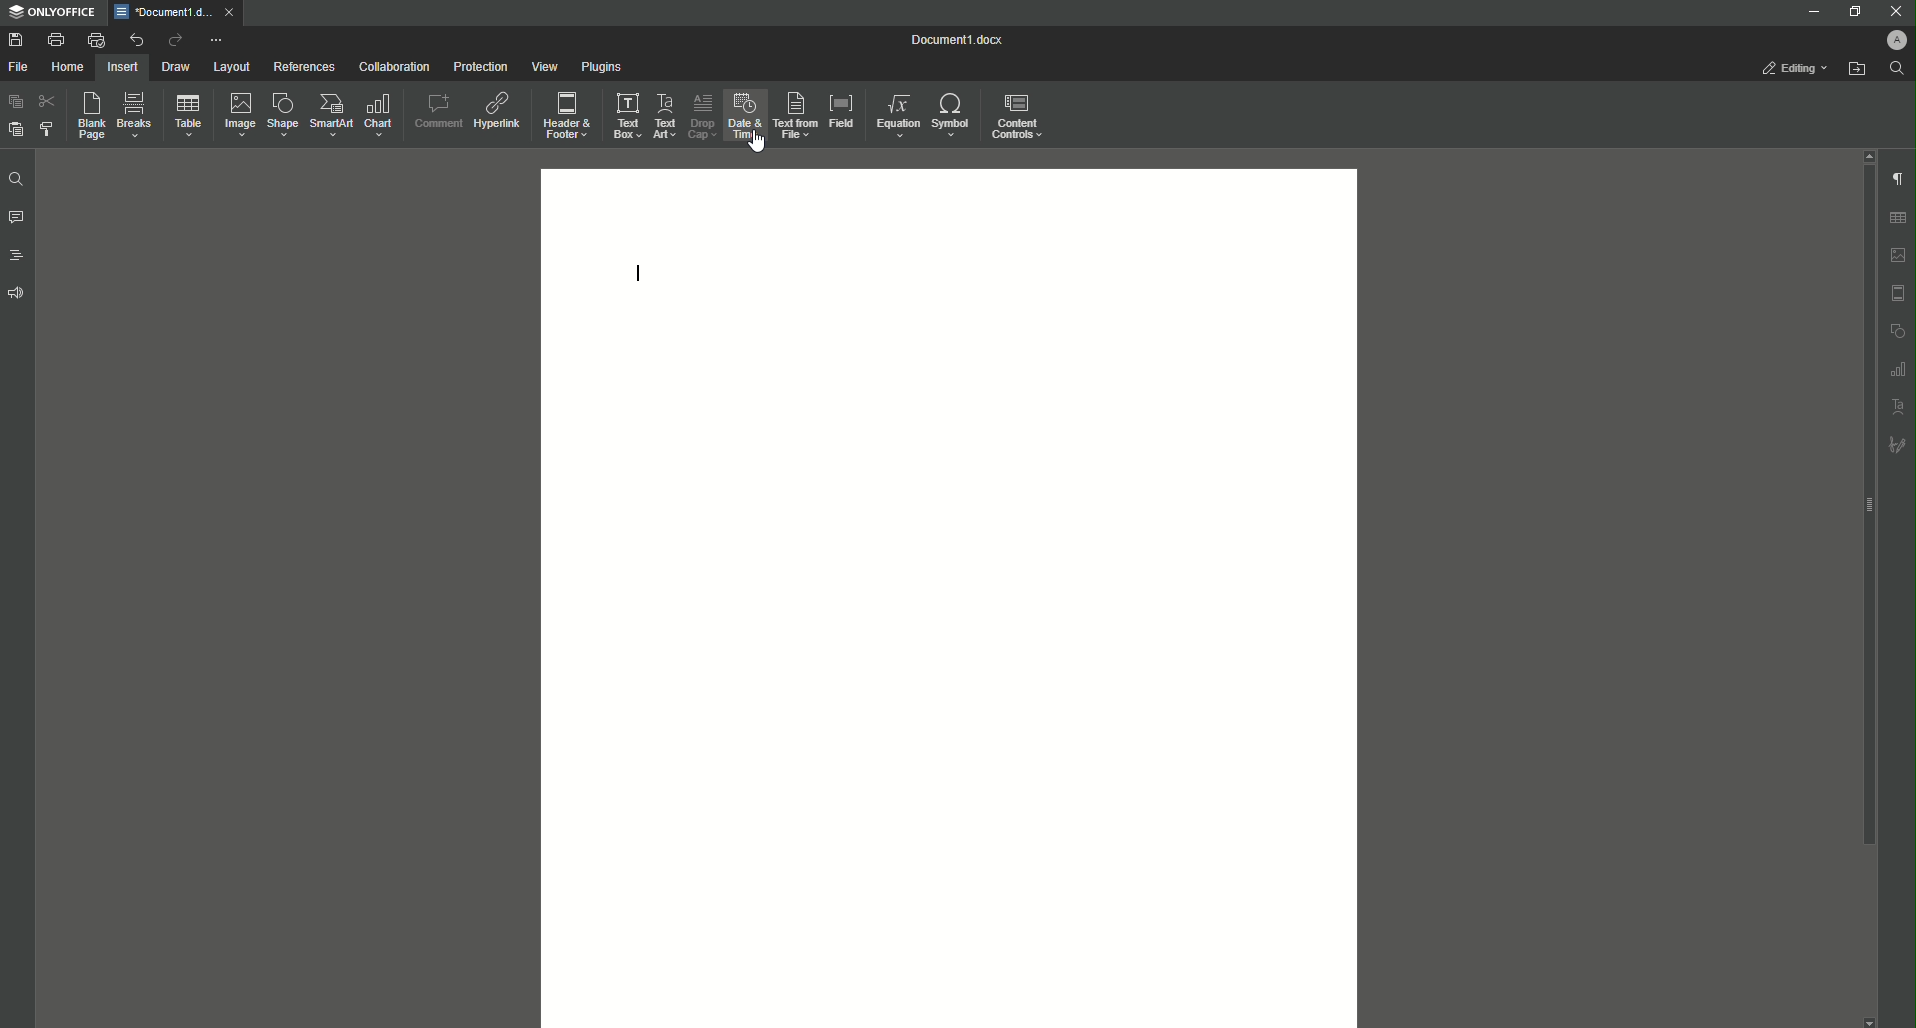 Image resolution: width=1916 pixels, height=1028 pixels. What do you see at coordinates (55, 39) in the screenshot?
I see `Print` at bounding box center [55, 39].